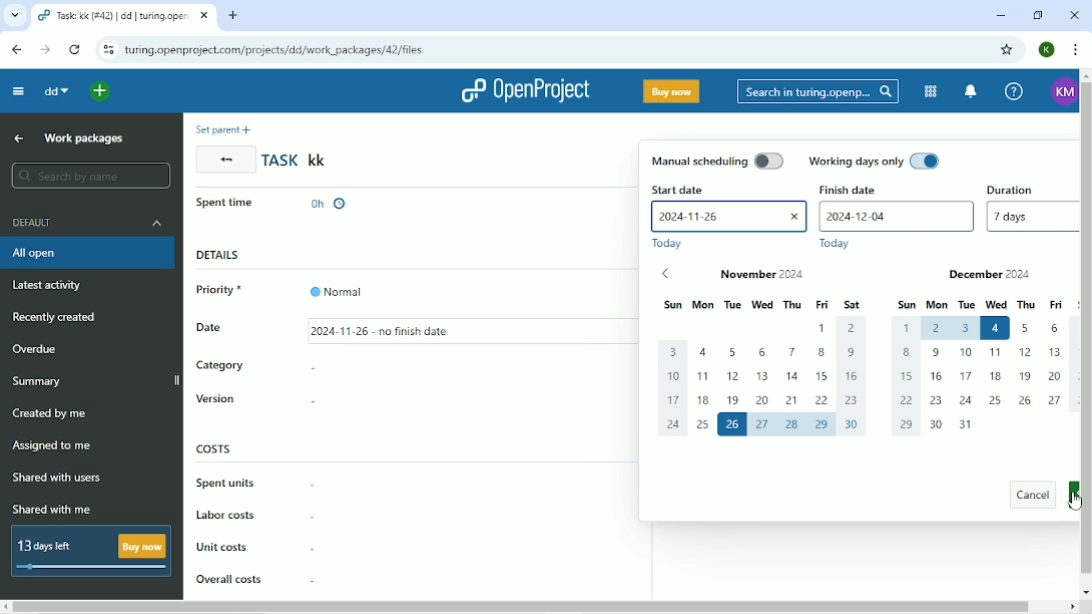 The width and height of the screenshot is (1092, 614). Describe the element at coordinates (49, 413) in the screenshot. I see `Created by me` at that location.